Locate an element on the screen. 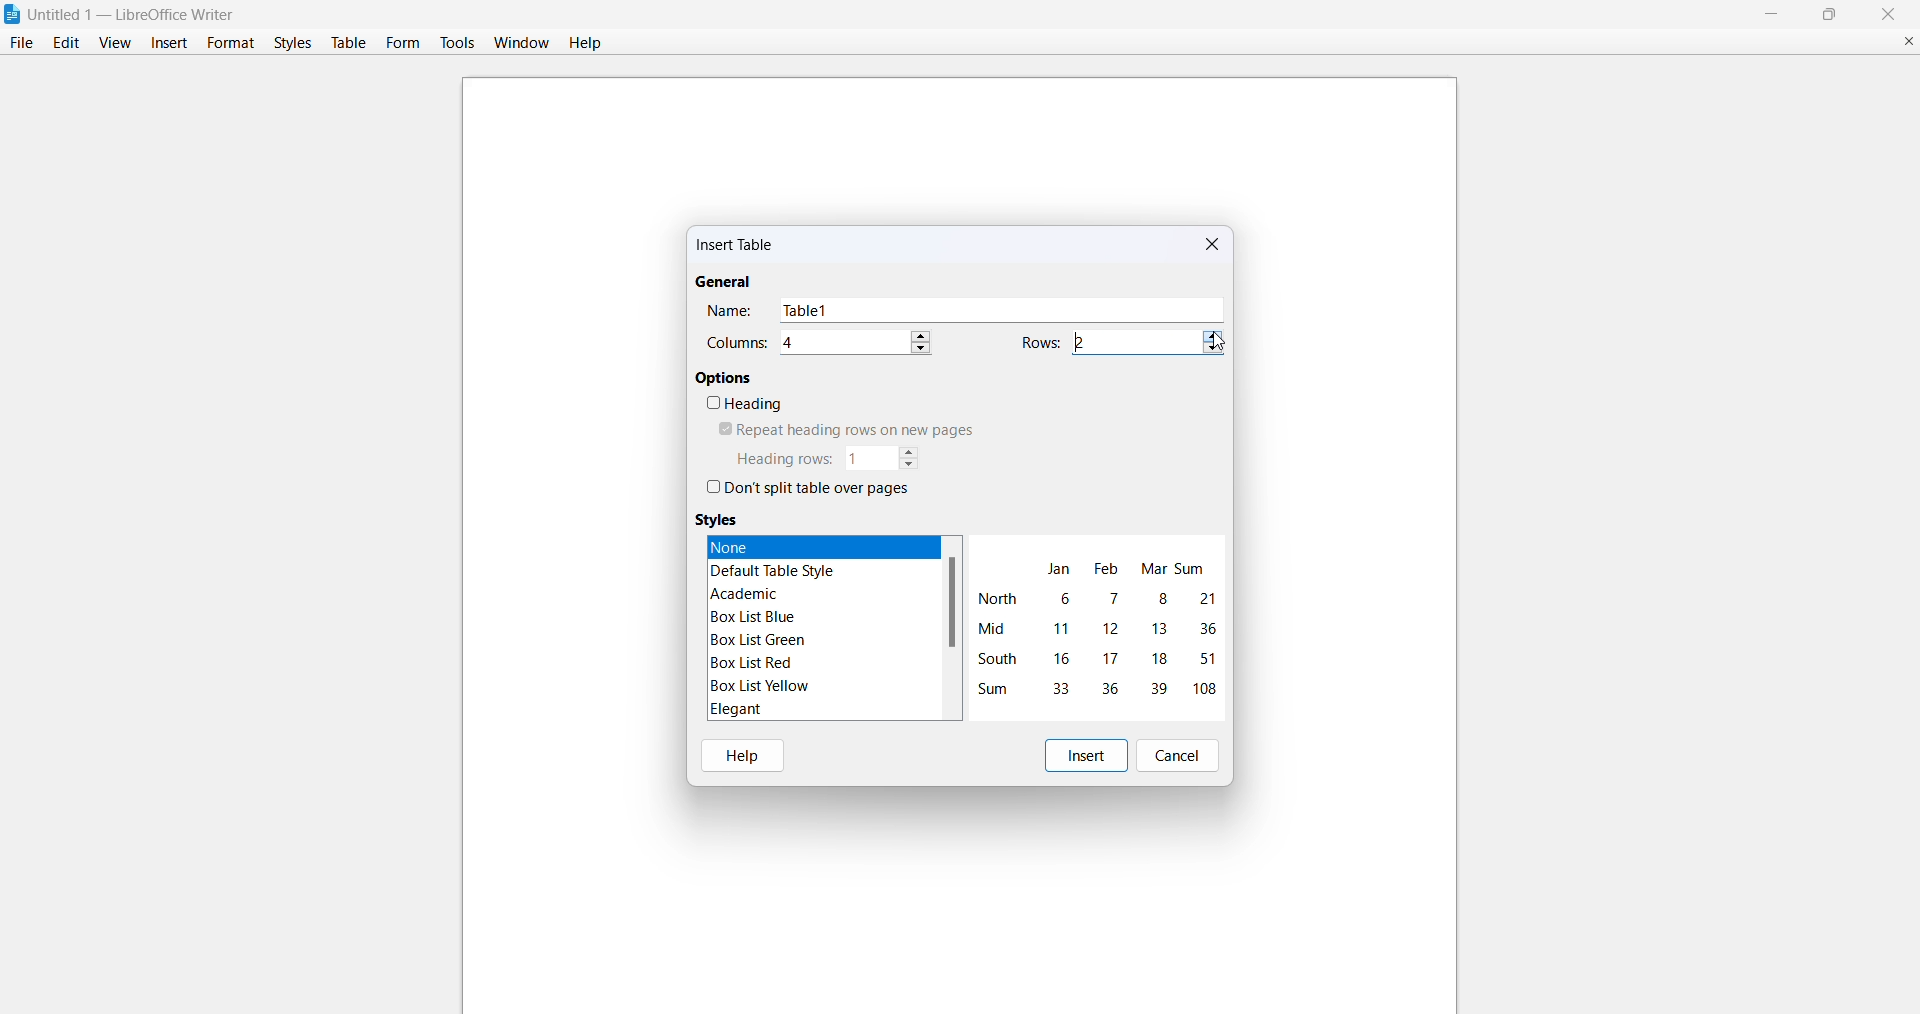 The width and height of the screenshot is (1920, 1014). table is located at coordinates (348, 43).